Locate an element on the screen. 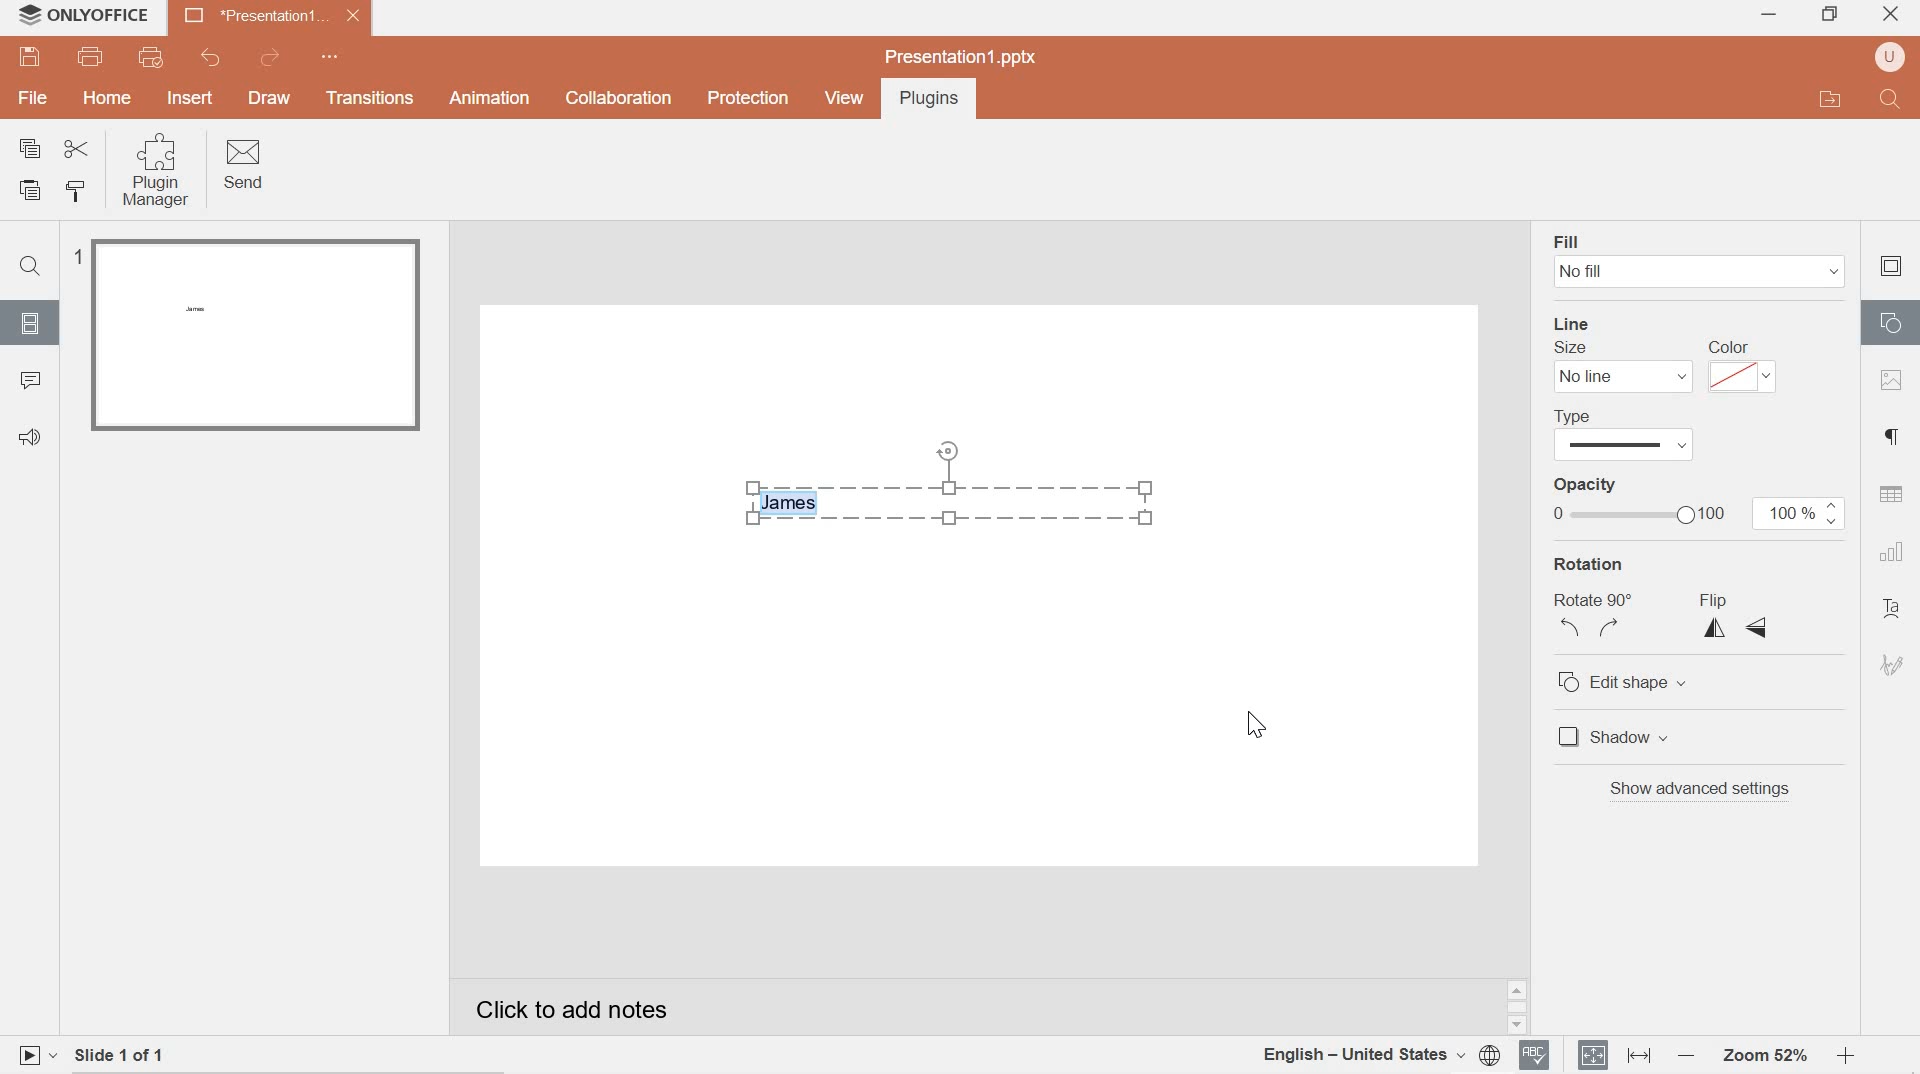 Image resolution: width=1920 pixels, height=1074 pixels. spell checker is located at coordinates (1536, 1055).